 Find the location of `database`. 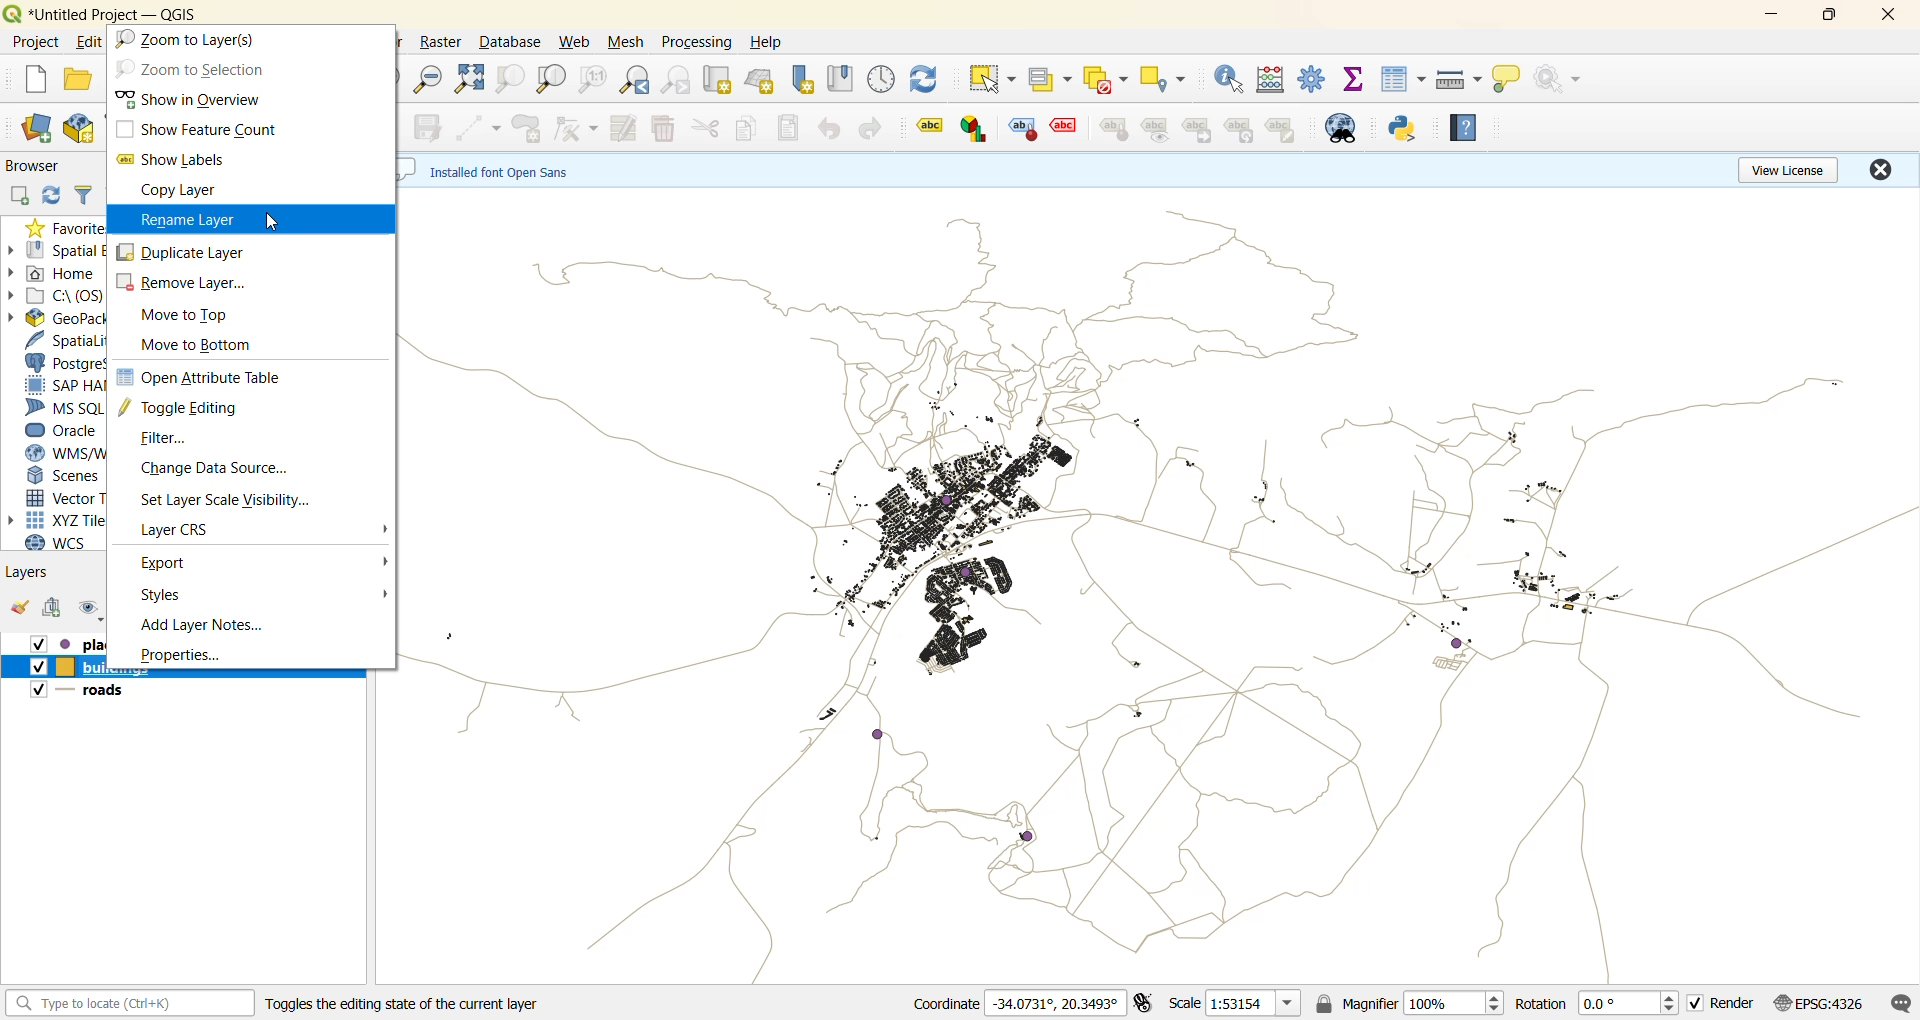

database is located at coordinates (513, 43).